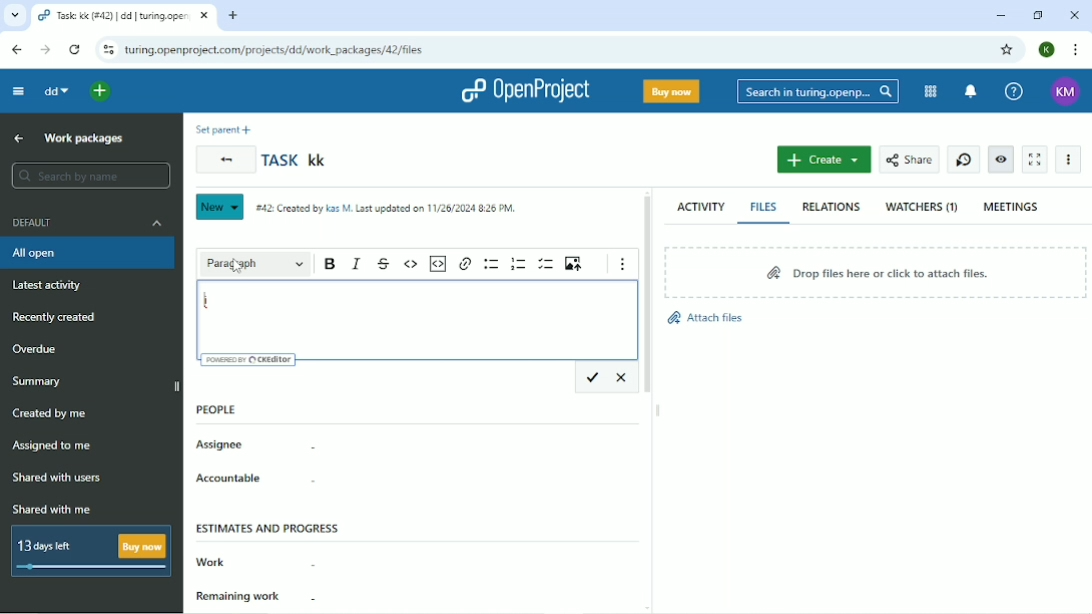 This screenshot has height=614, width=1092. What do you see at coordinates (83, 139) in the screenshot?
I see `Work packages` at bounding box center [83, 139].